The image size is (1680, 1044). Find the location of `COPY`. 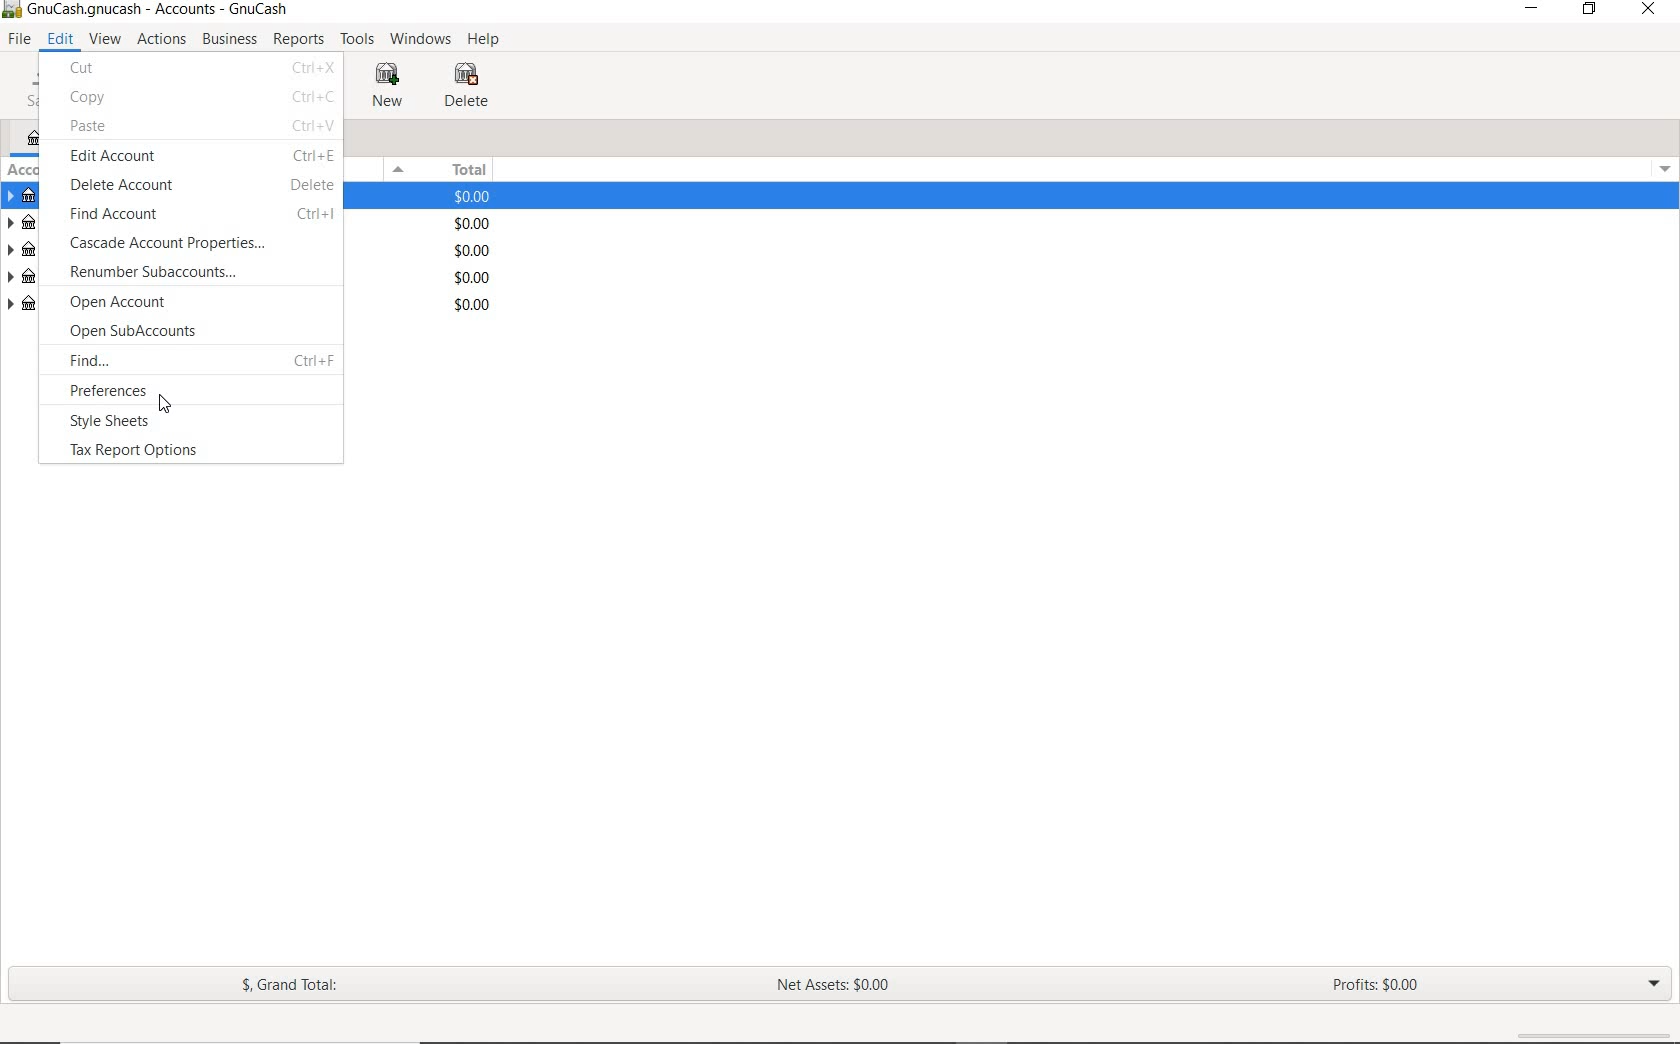

COPY is located at coordinates (202, 98).